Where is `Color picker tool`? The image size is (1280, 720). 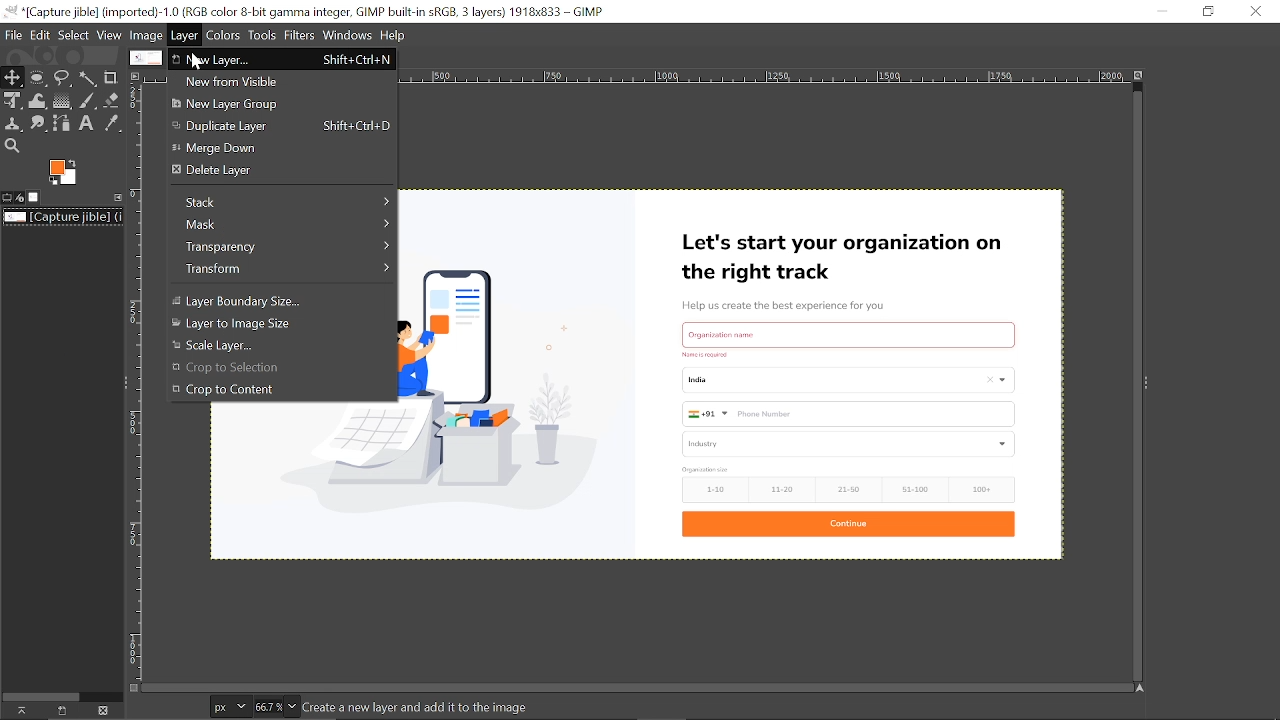 Color picker tool is located at coordinates (111, 124).